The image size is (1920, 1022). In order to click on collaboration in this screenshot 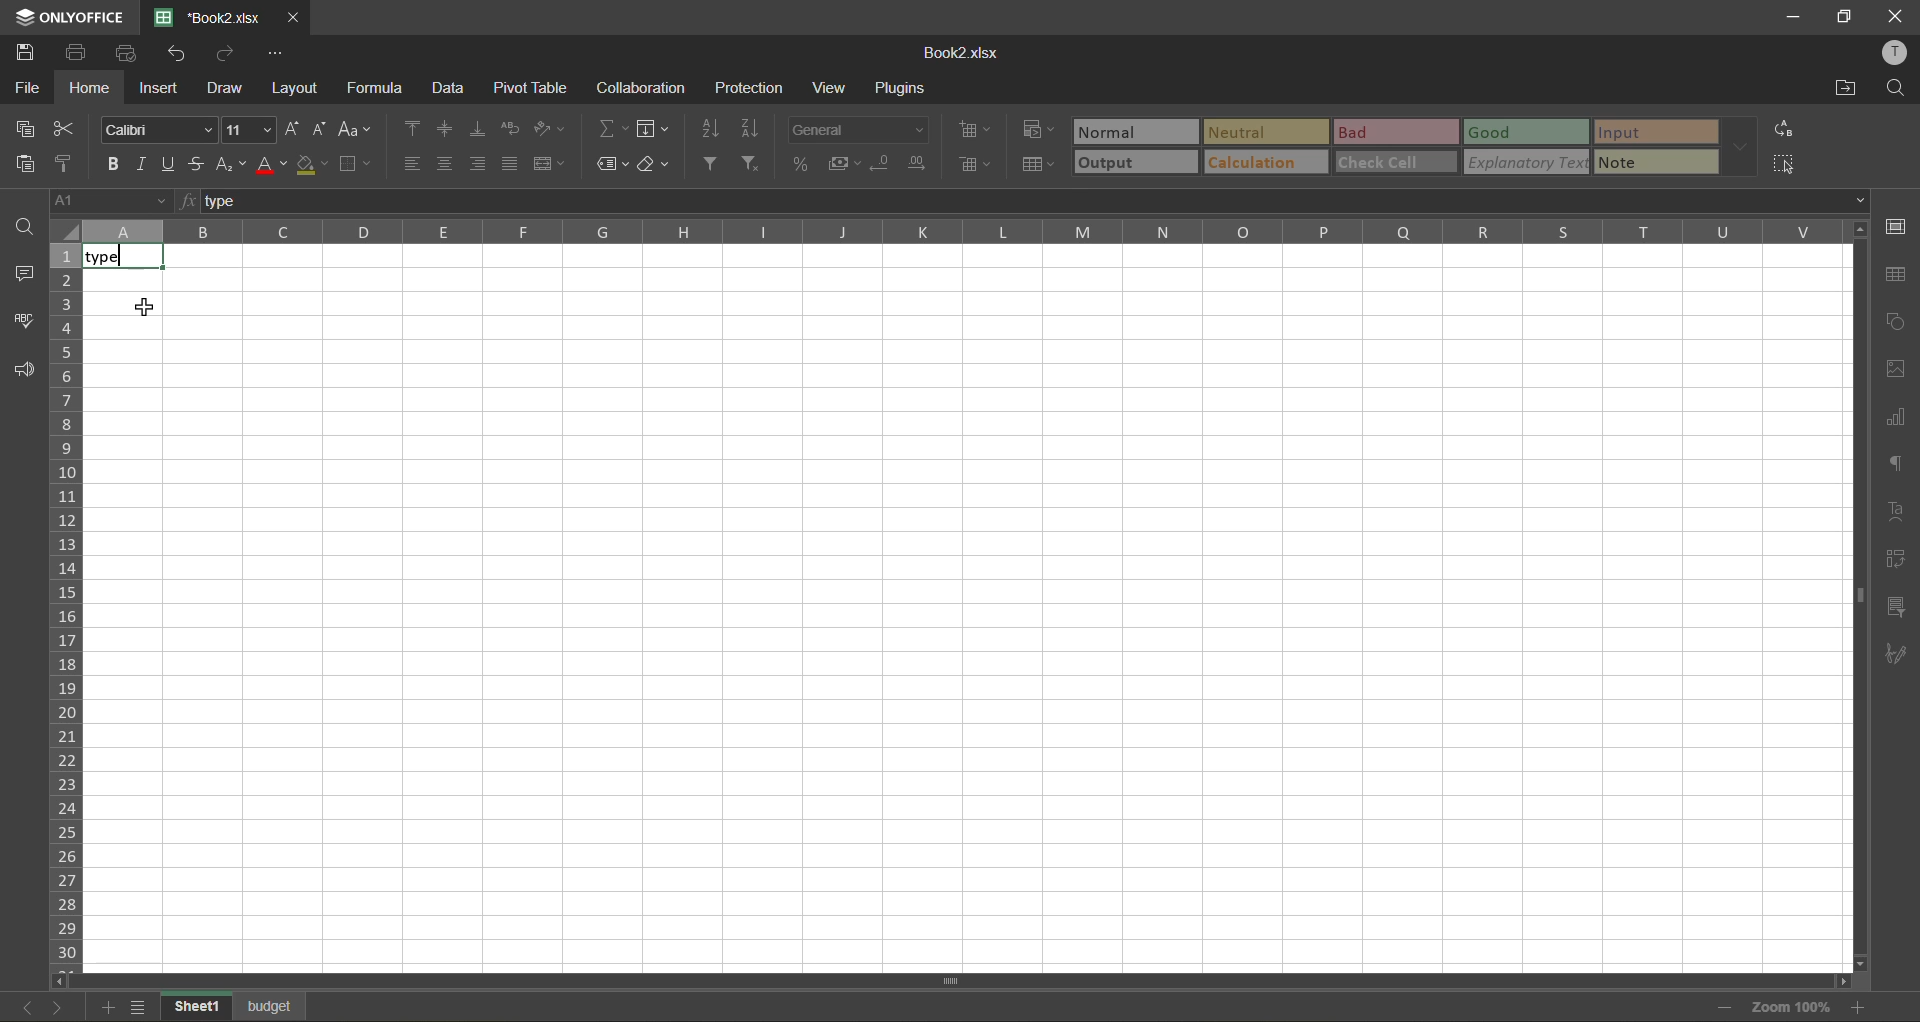, I will do `click(641, 88)`.